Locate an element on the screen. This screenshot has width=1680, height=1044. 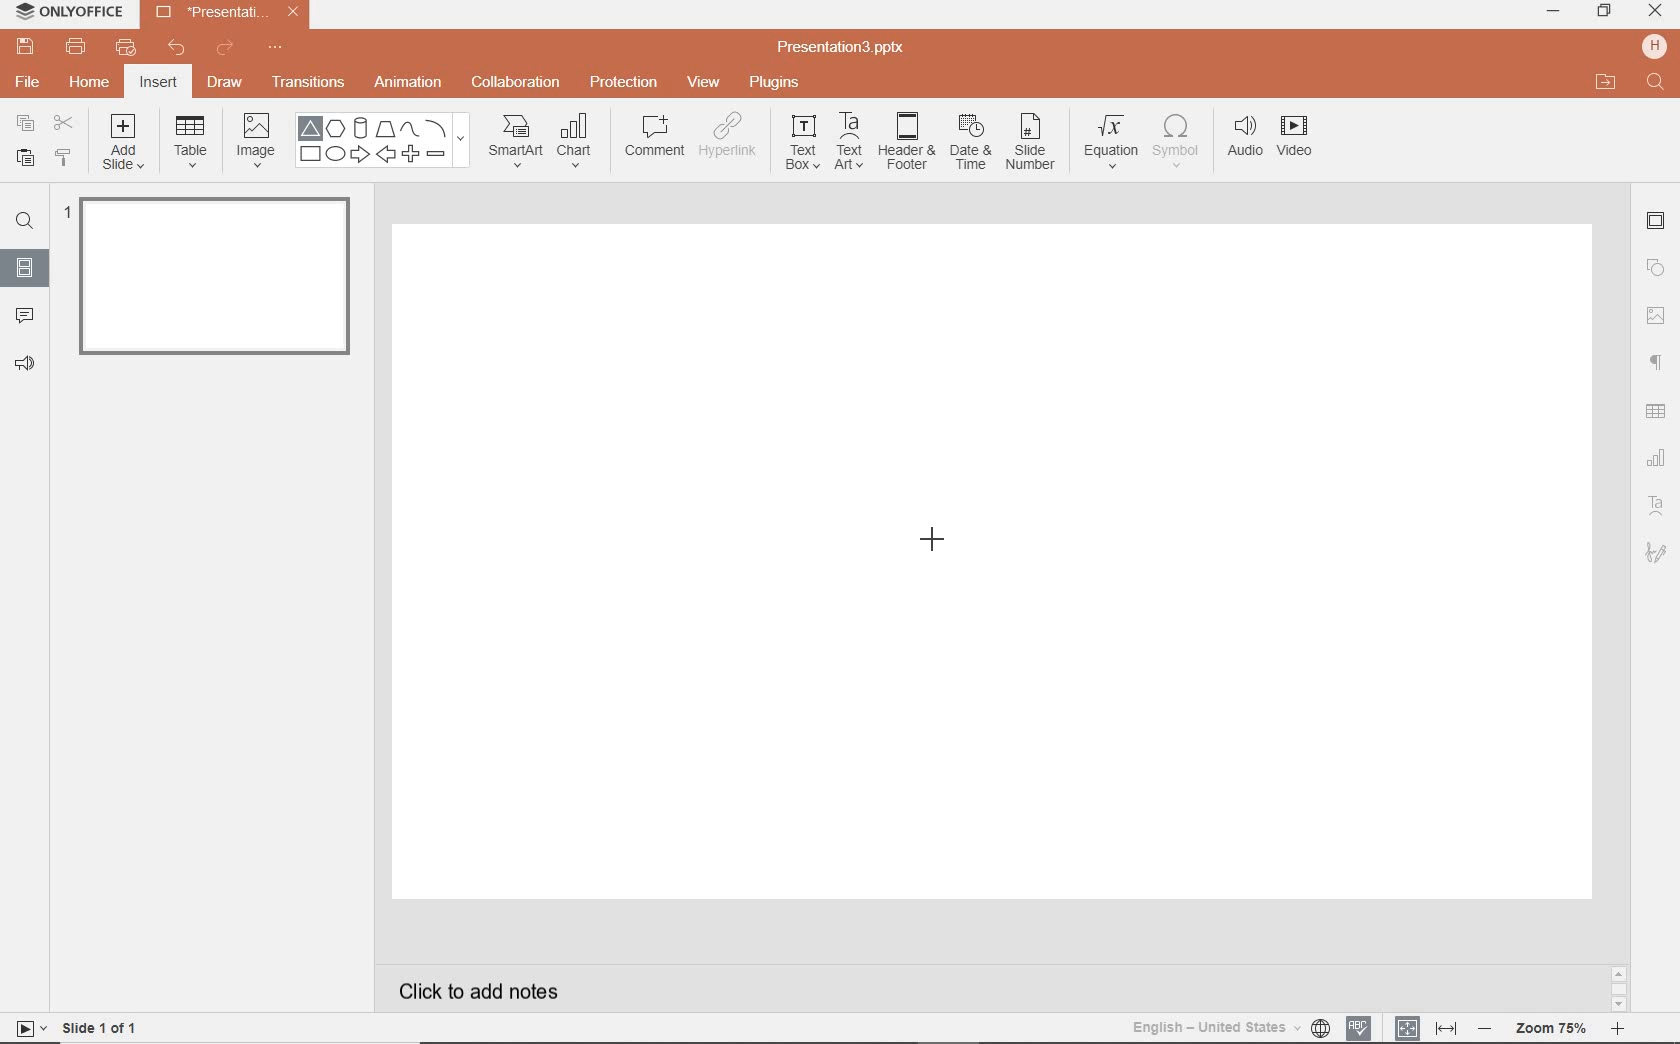
IMAGE SETTINGS is located at coordinates (1656, 315).